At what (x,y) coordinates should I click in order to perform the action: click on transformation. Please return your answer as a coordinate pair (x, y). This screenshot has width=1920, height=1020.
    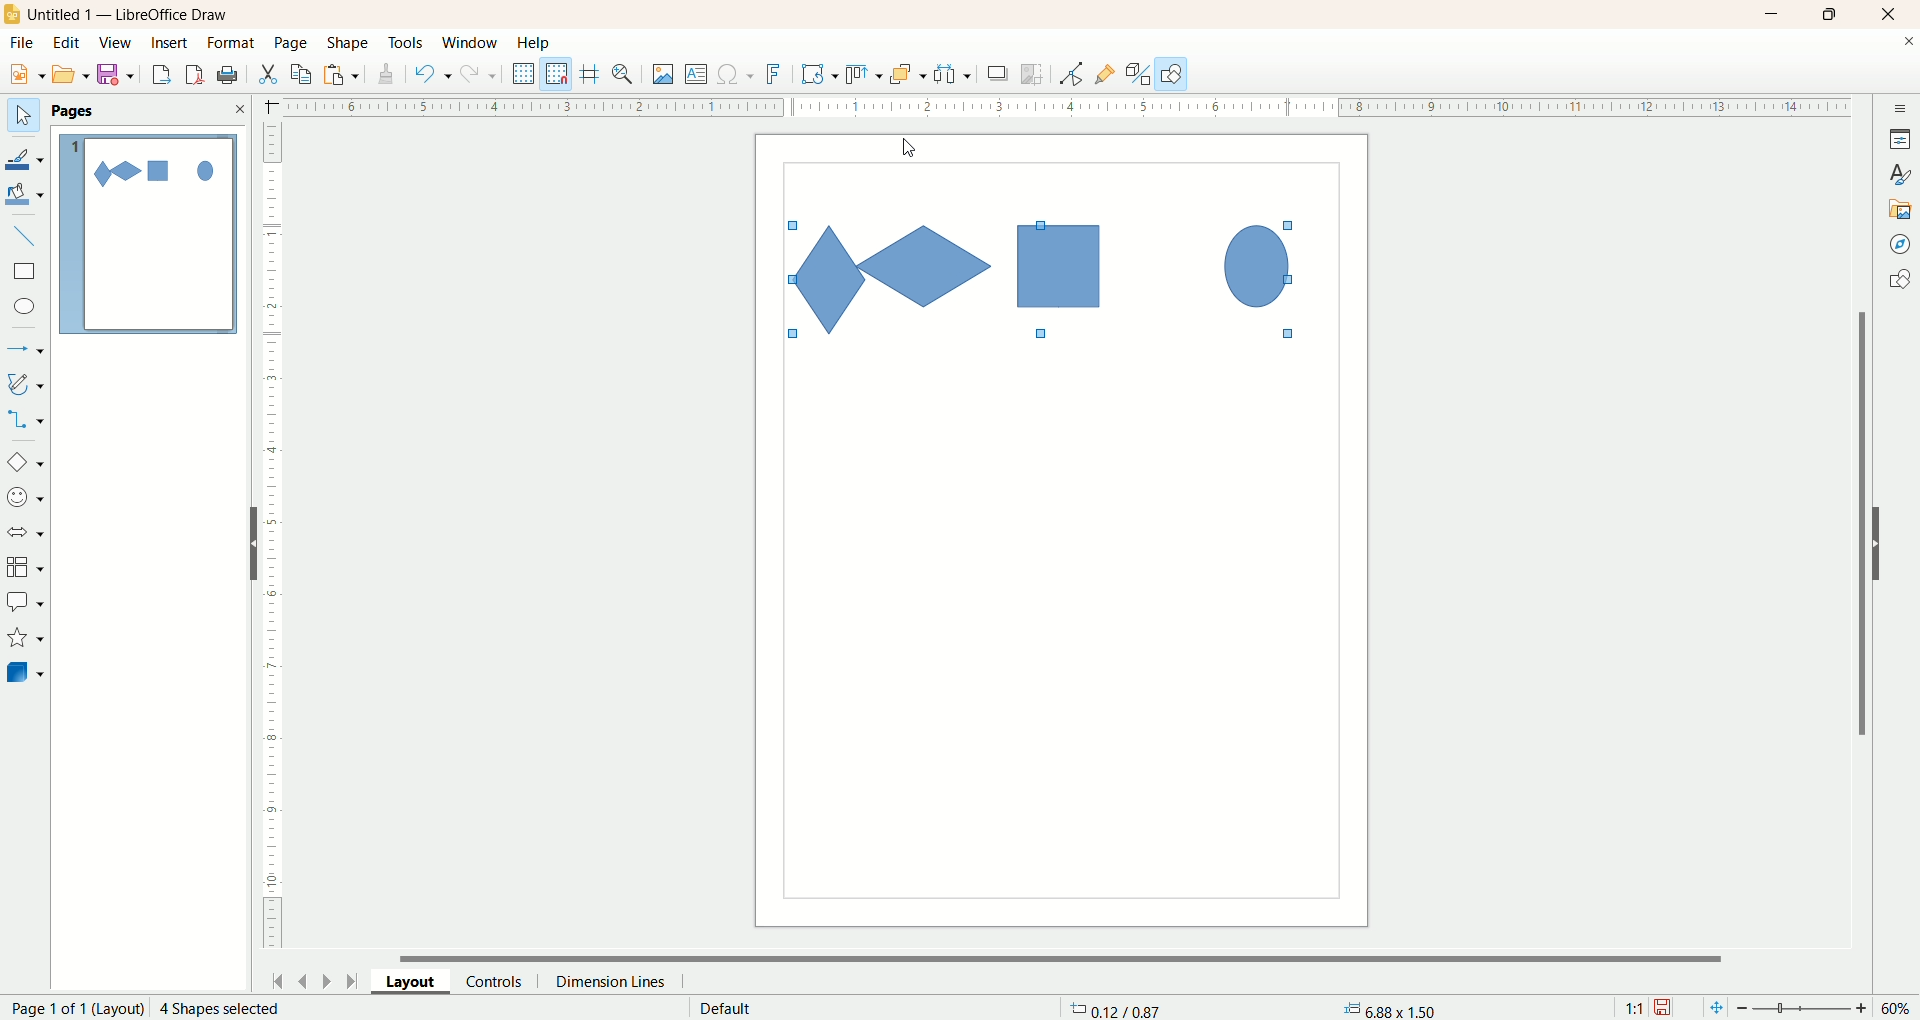
    Looking at the image, I should click on (820, 75).